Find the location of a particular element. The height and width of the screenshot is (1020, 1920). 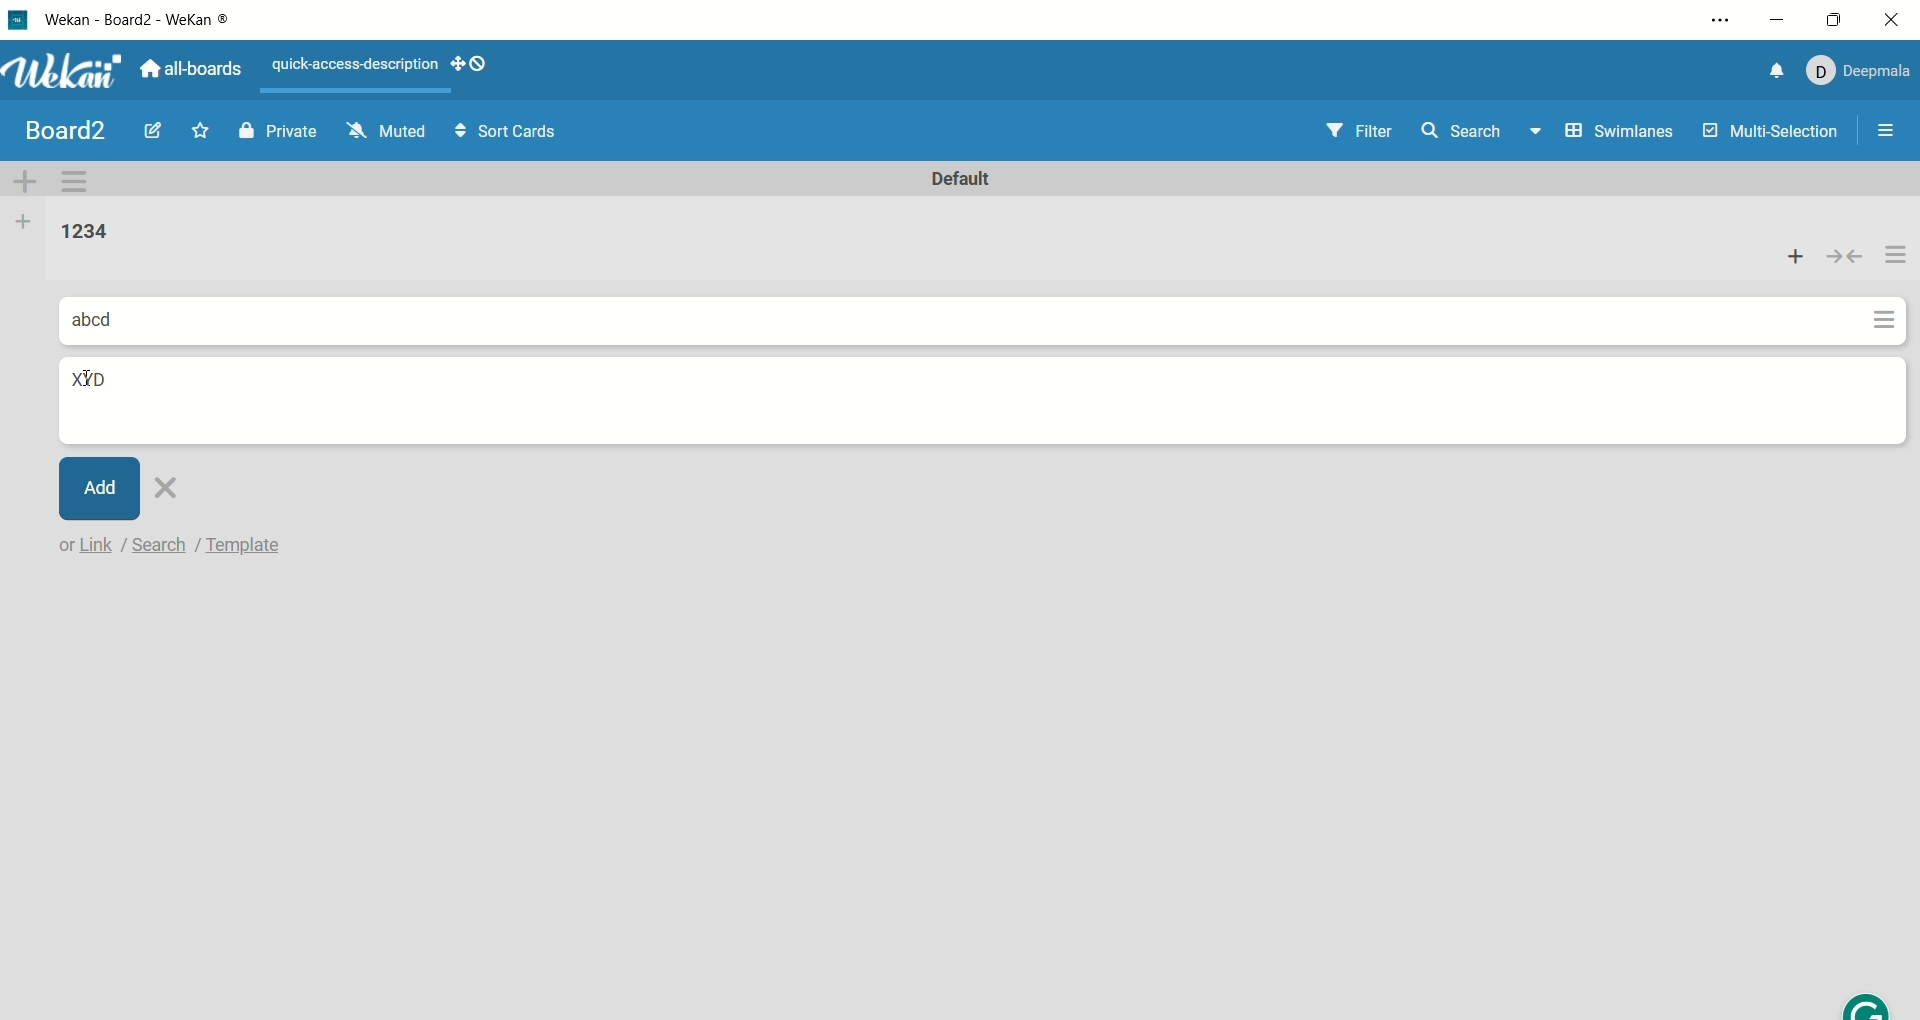

add is located at coordinates (1799, 256).